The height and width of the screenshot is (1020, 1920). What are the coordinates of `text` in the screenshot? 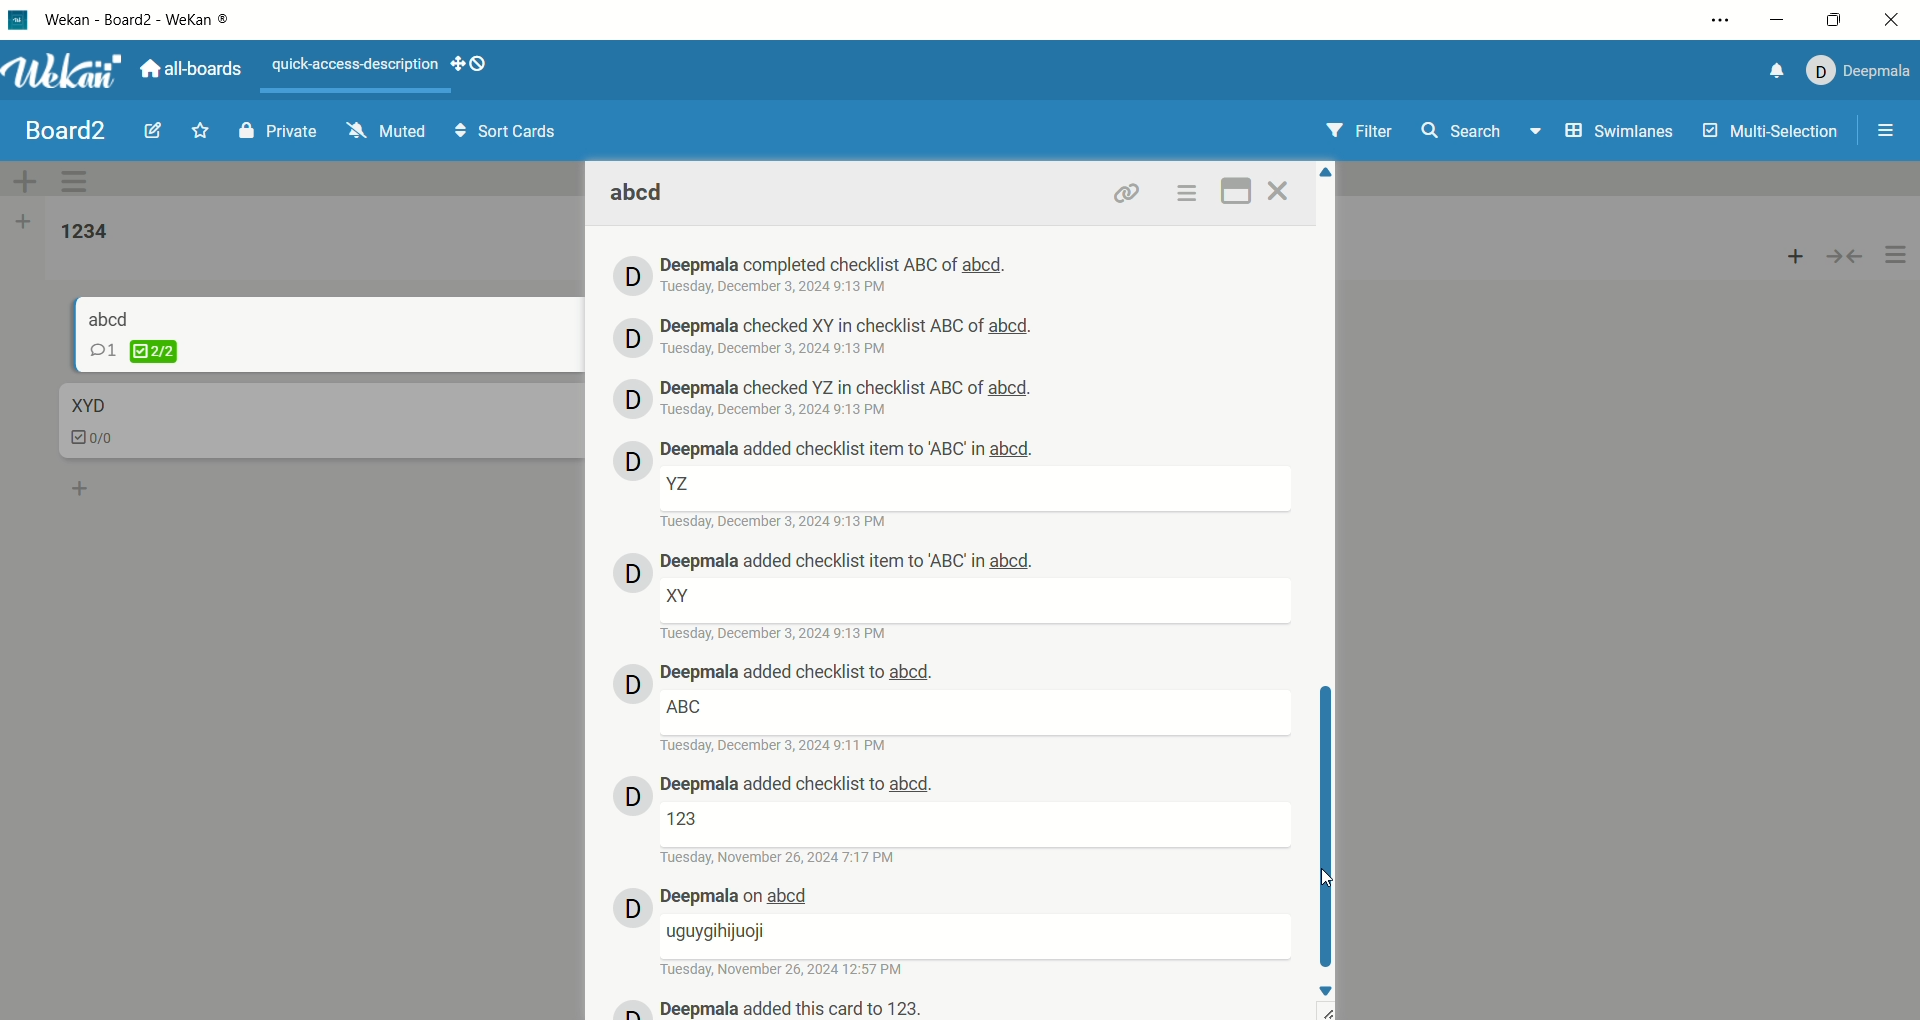 It's located at (719, 933).